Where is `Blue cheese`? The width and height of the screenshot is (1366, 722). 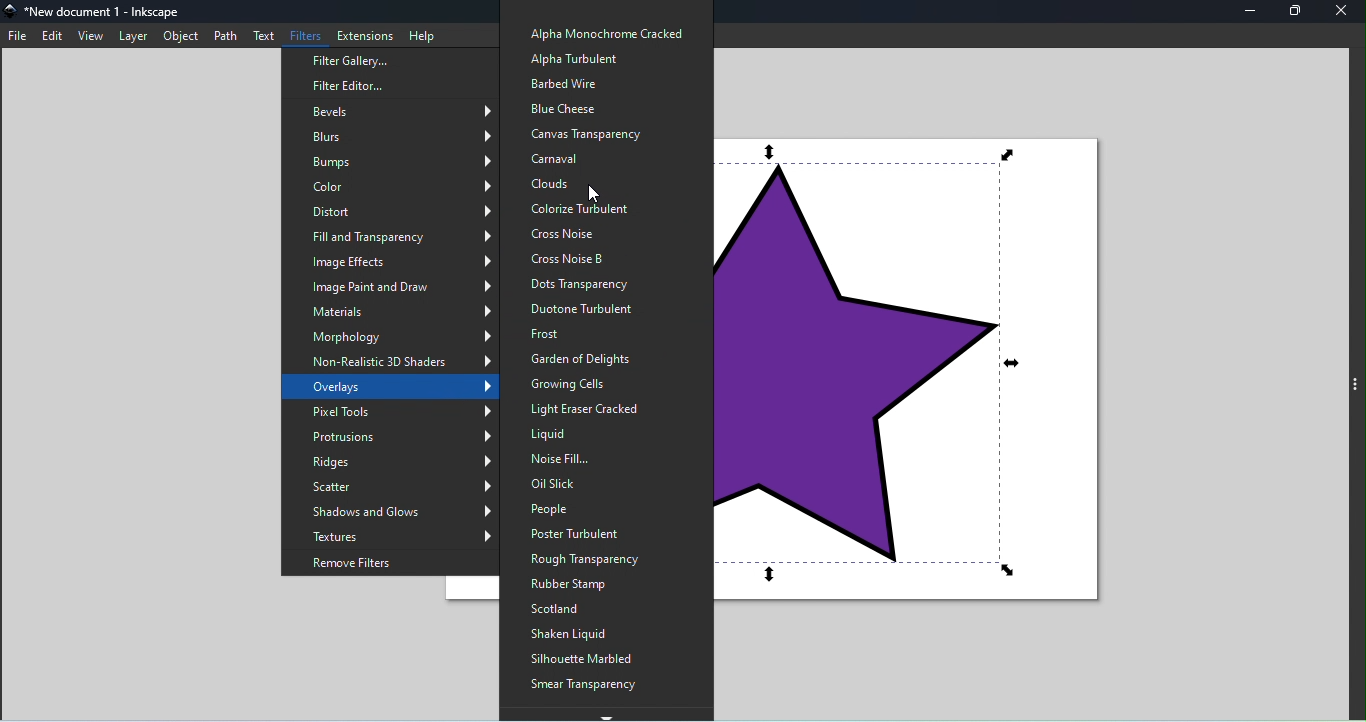
Blue cheese is located at coordinates (584, 106).